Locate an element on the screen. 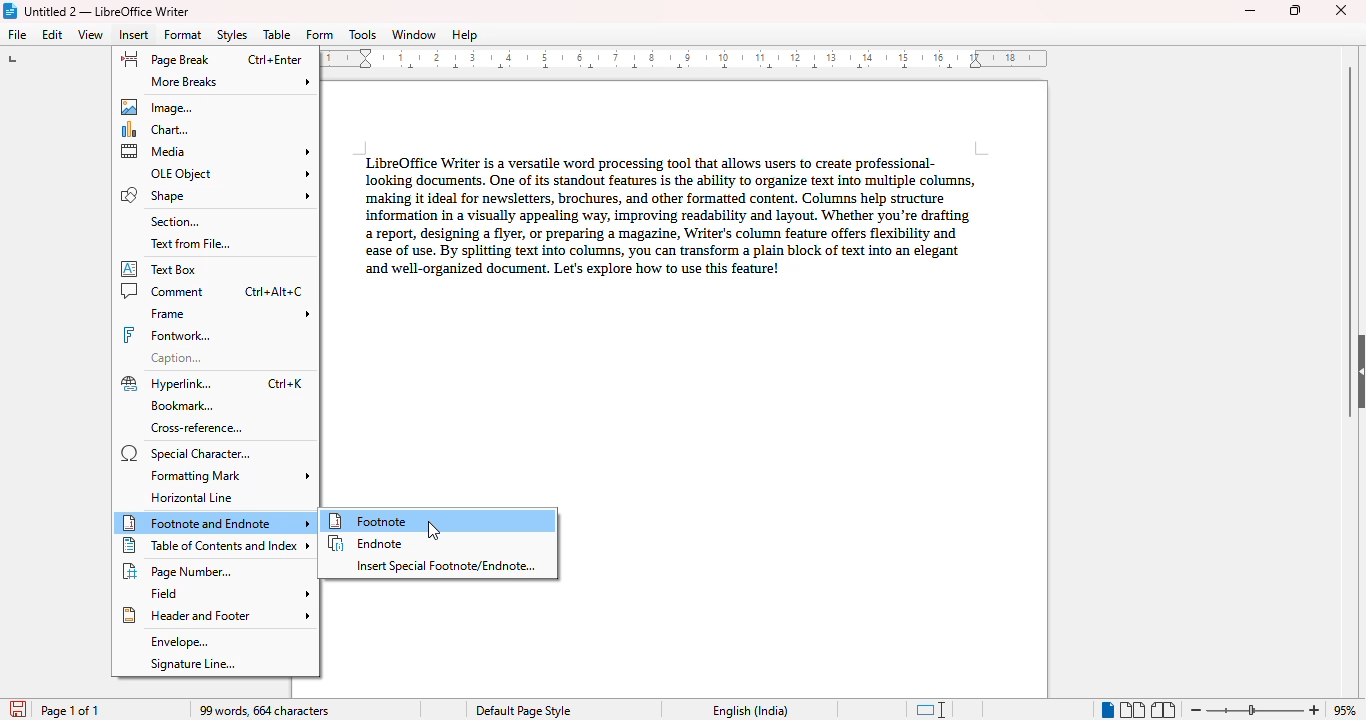 The height and width of the screenshot is (720, 1366). styles is located at coordinates (233, 35).